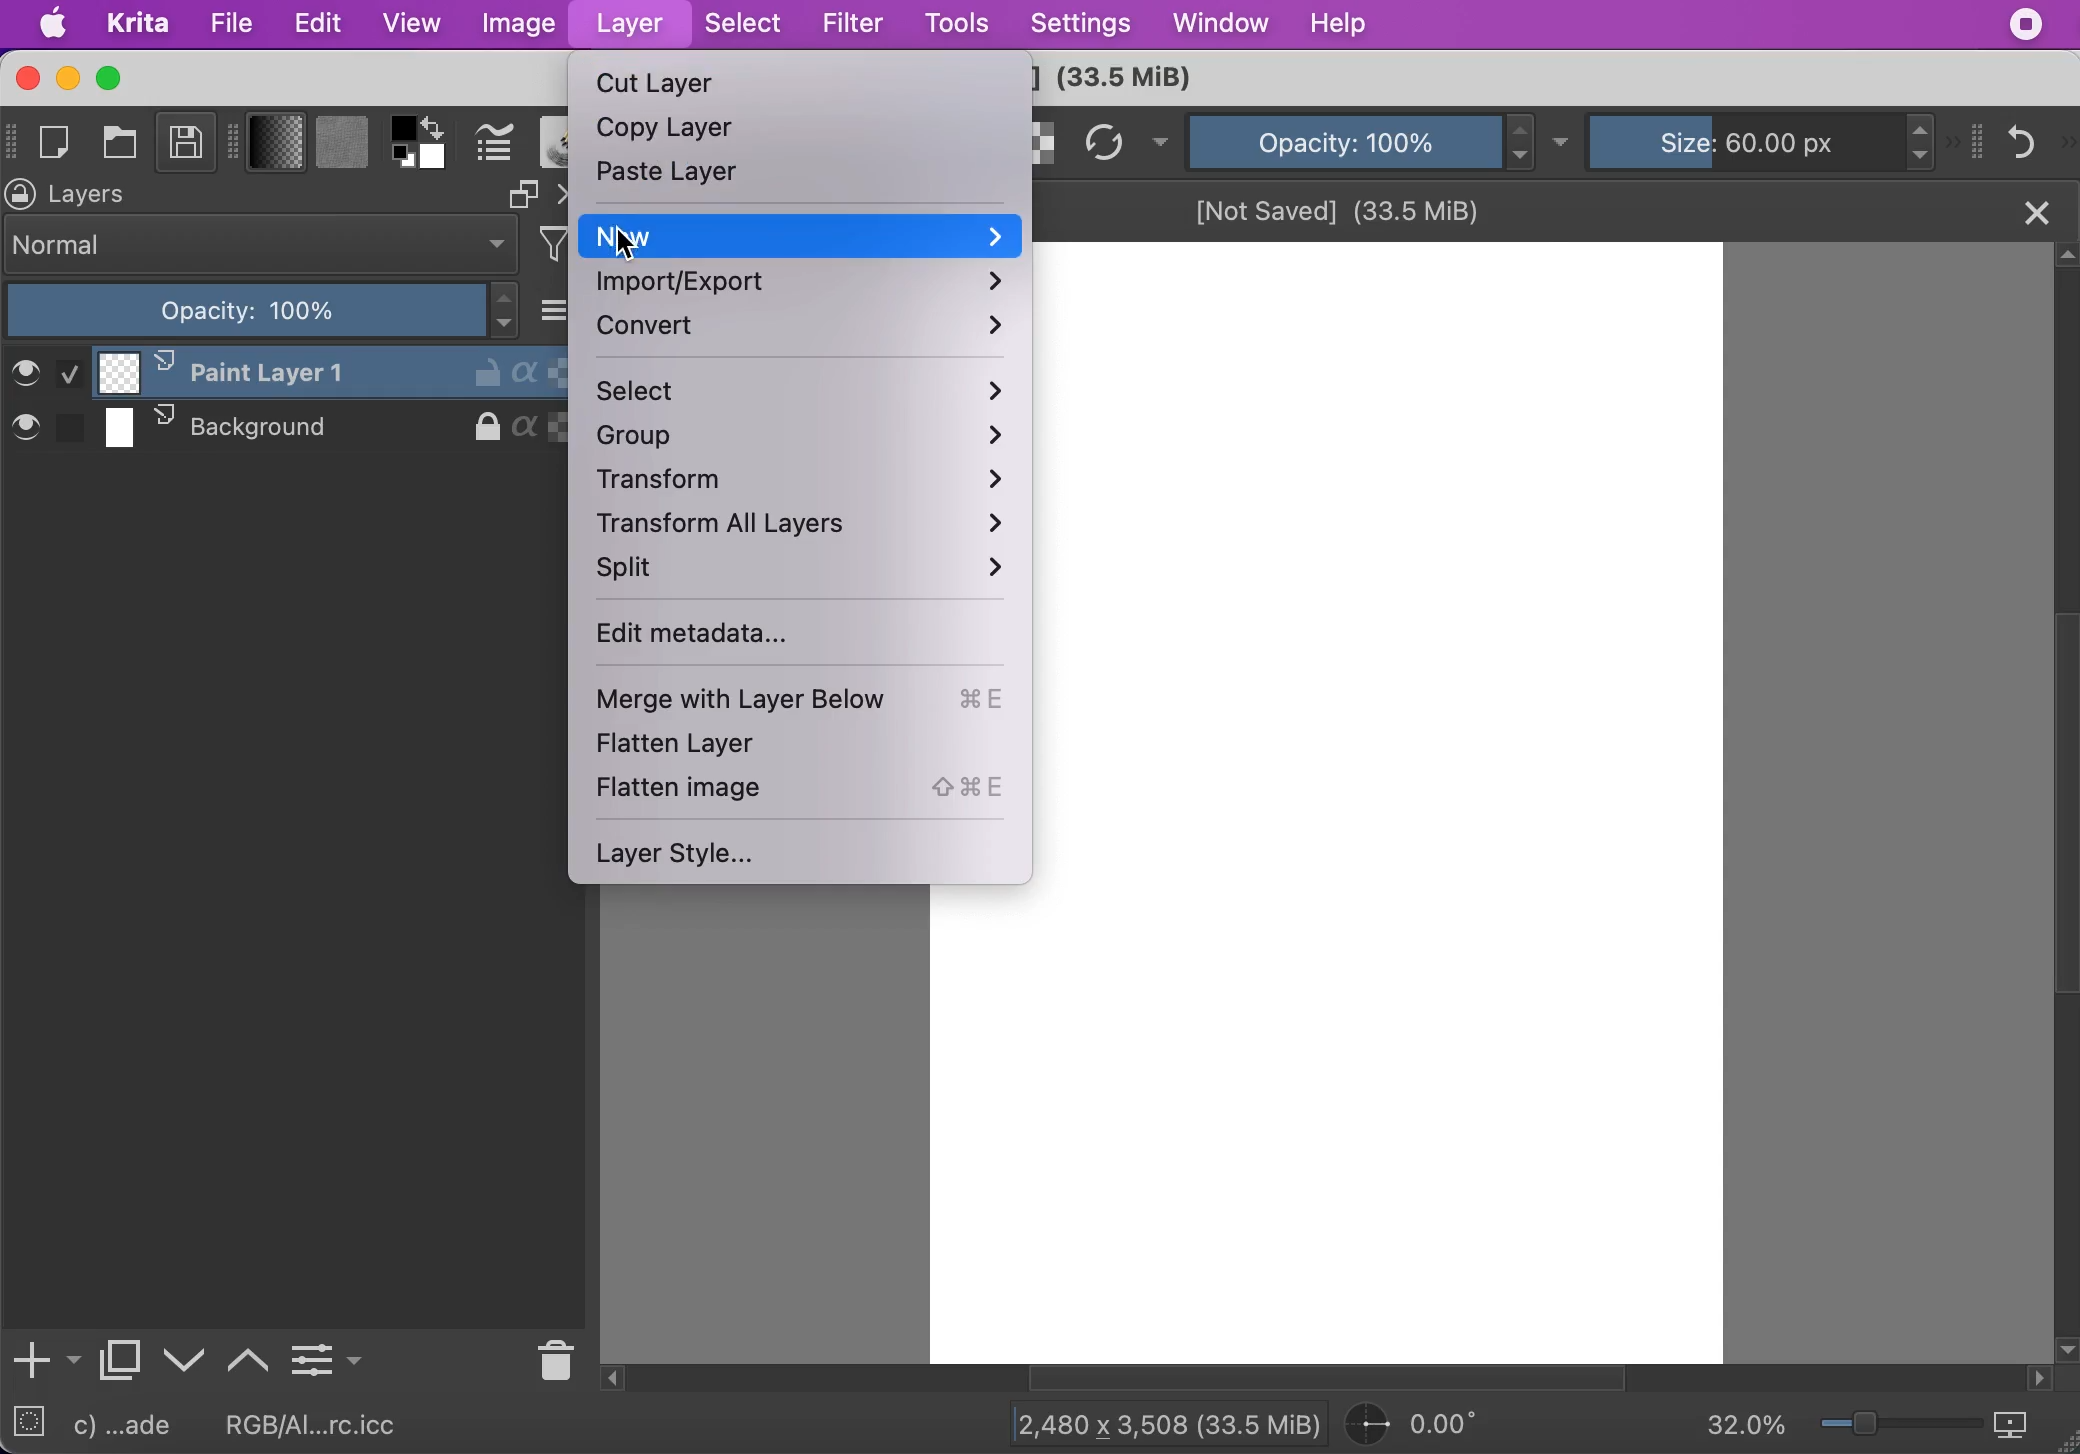  I want to click on float docker, so click(522, 194).